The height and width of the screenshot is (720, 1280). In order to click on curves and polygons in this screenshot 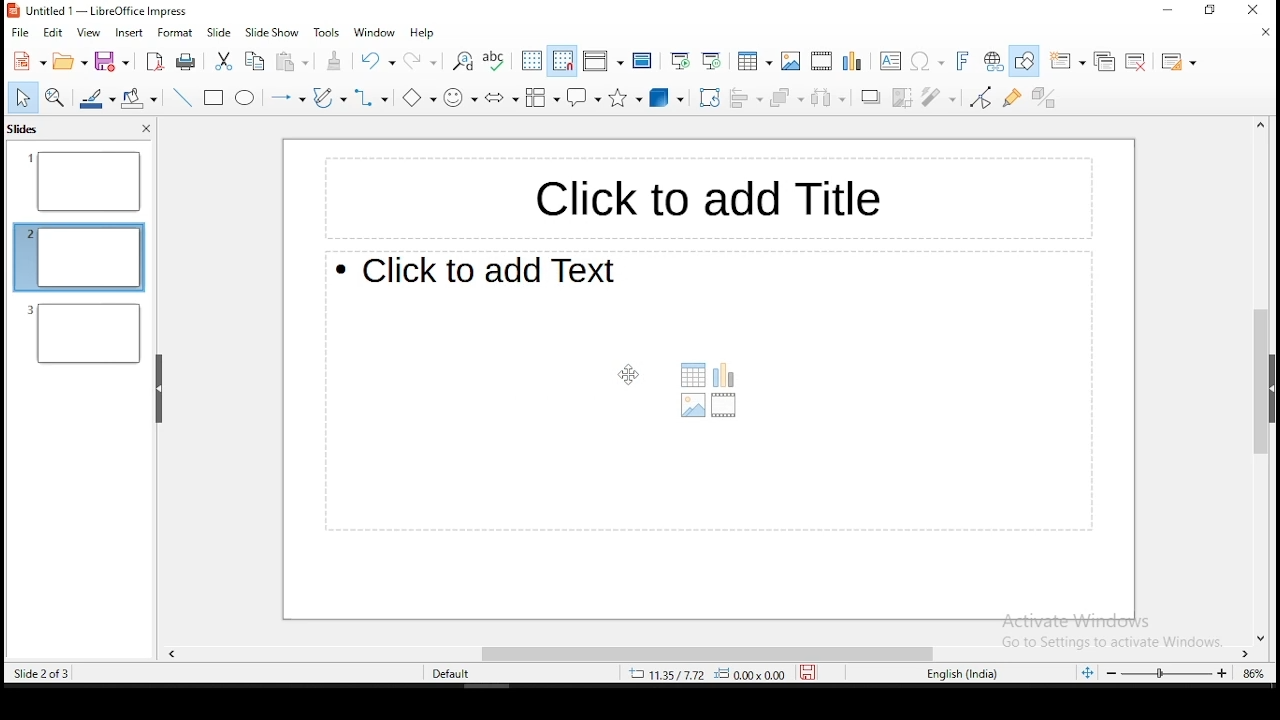, I will do `click(330, 99)`.